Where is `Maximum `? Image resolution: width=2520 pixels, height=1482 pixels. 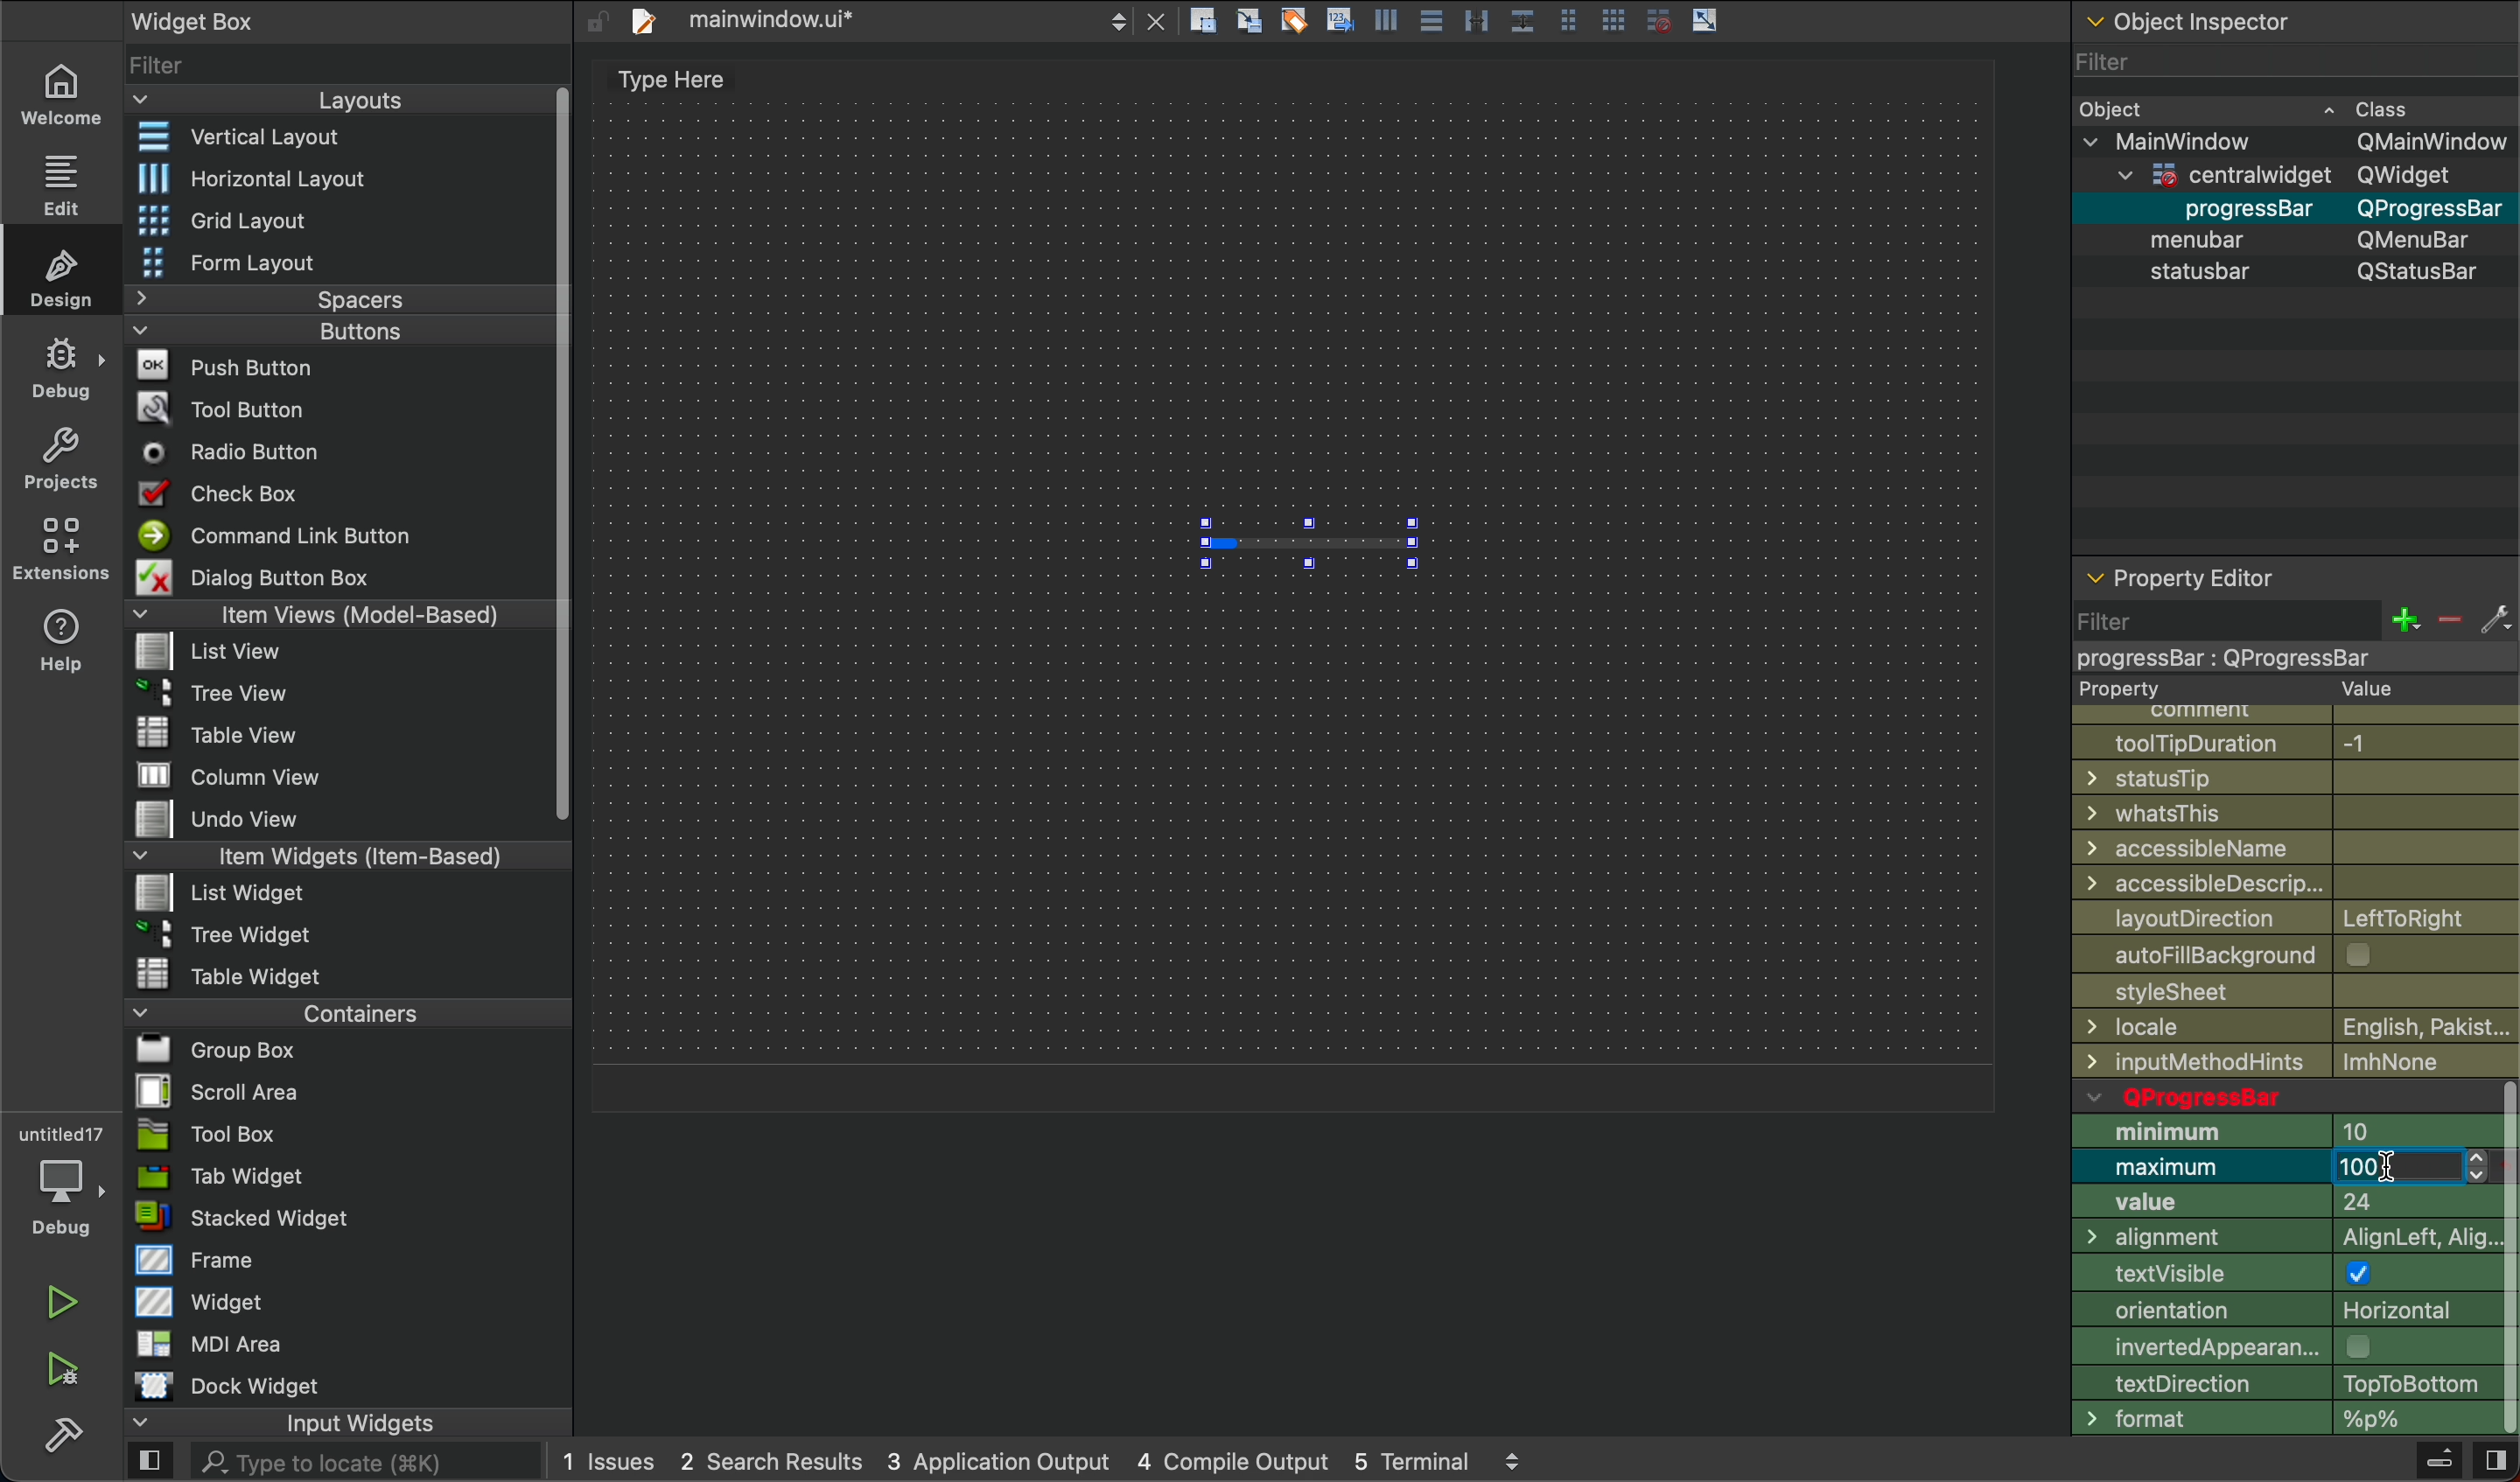
Maximum  is located at coordinates (2202, 1170).